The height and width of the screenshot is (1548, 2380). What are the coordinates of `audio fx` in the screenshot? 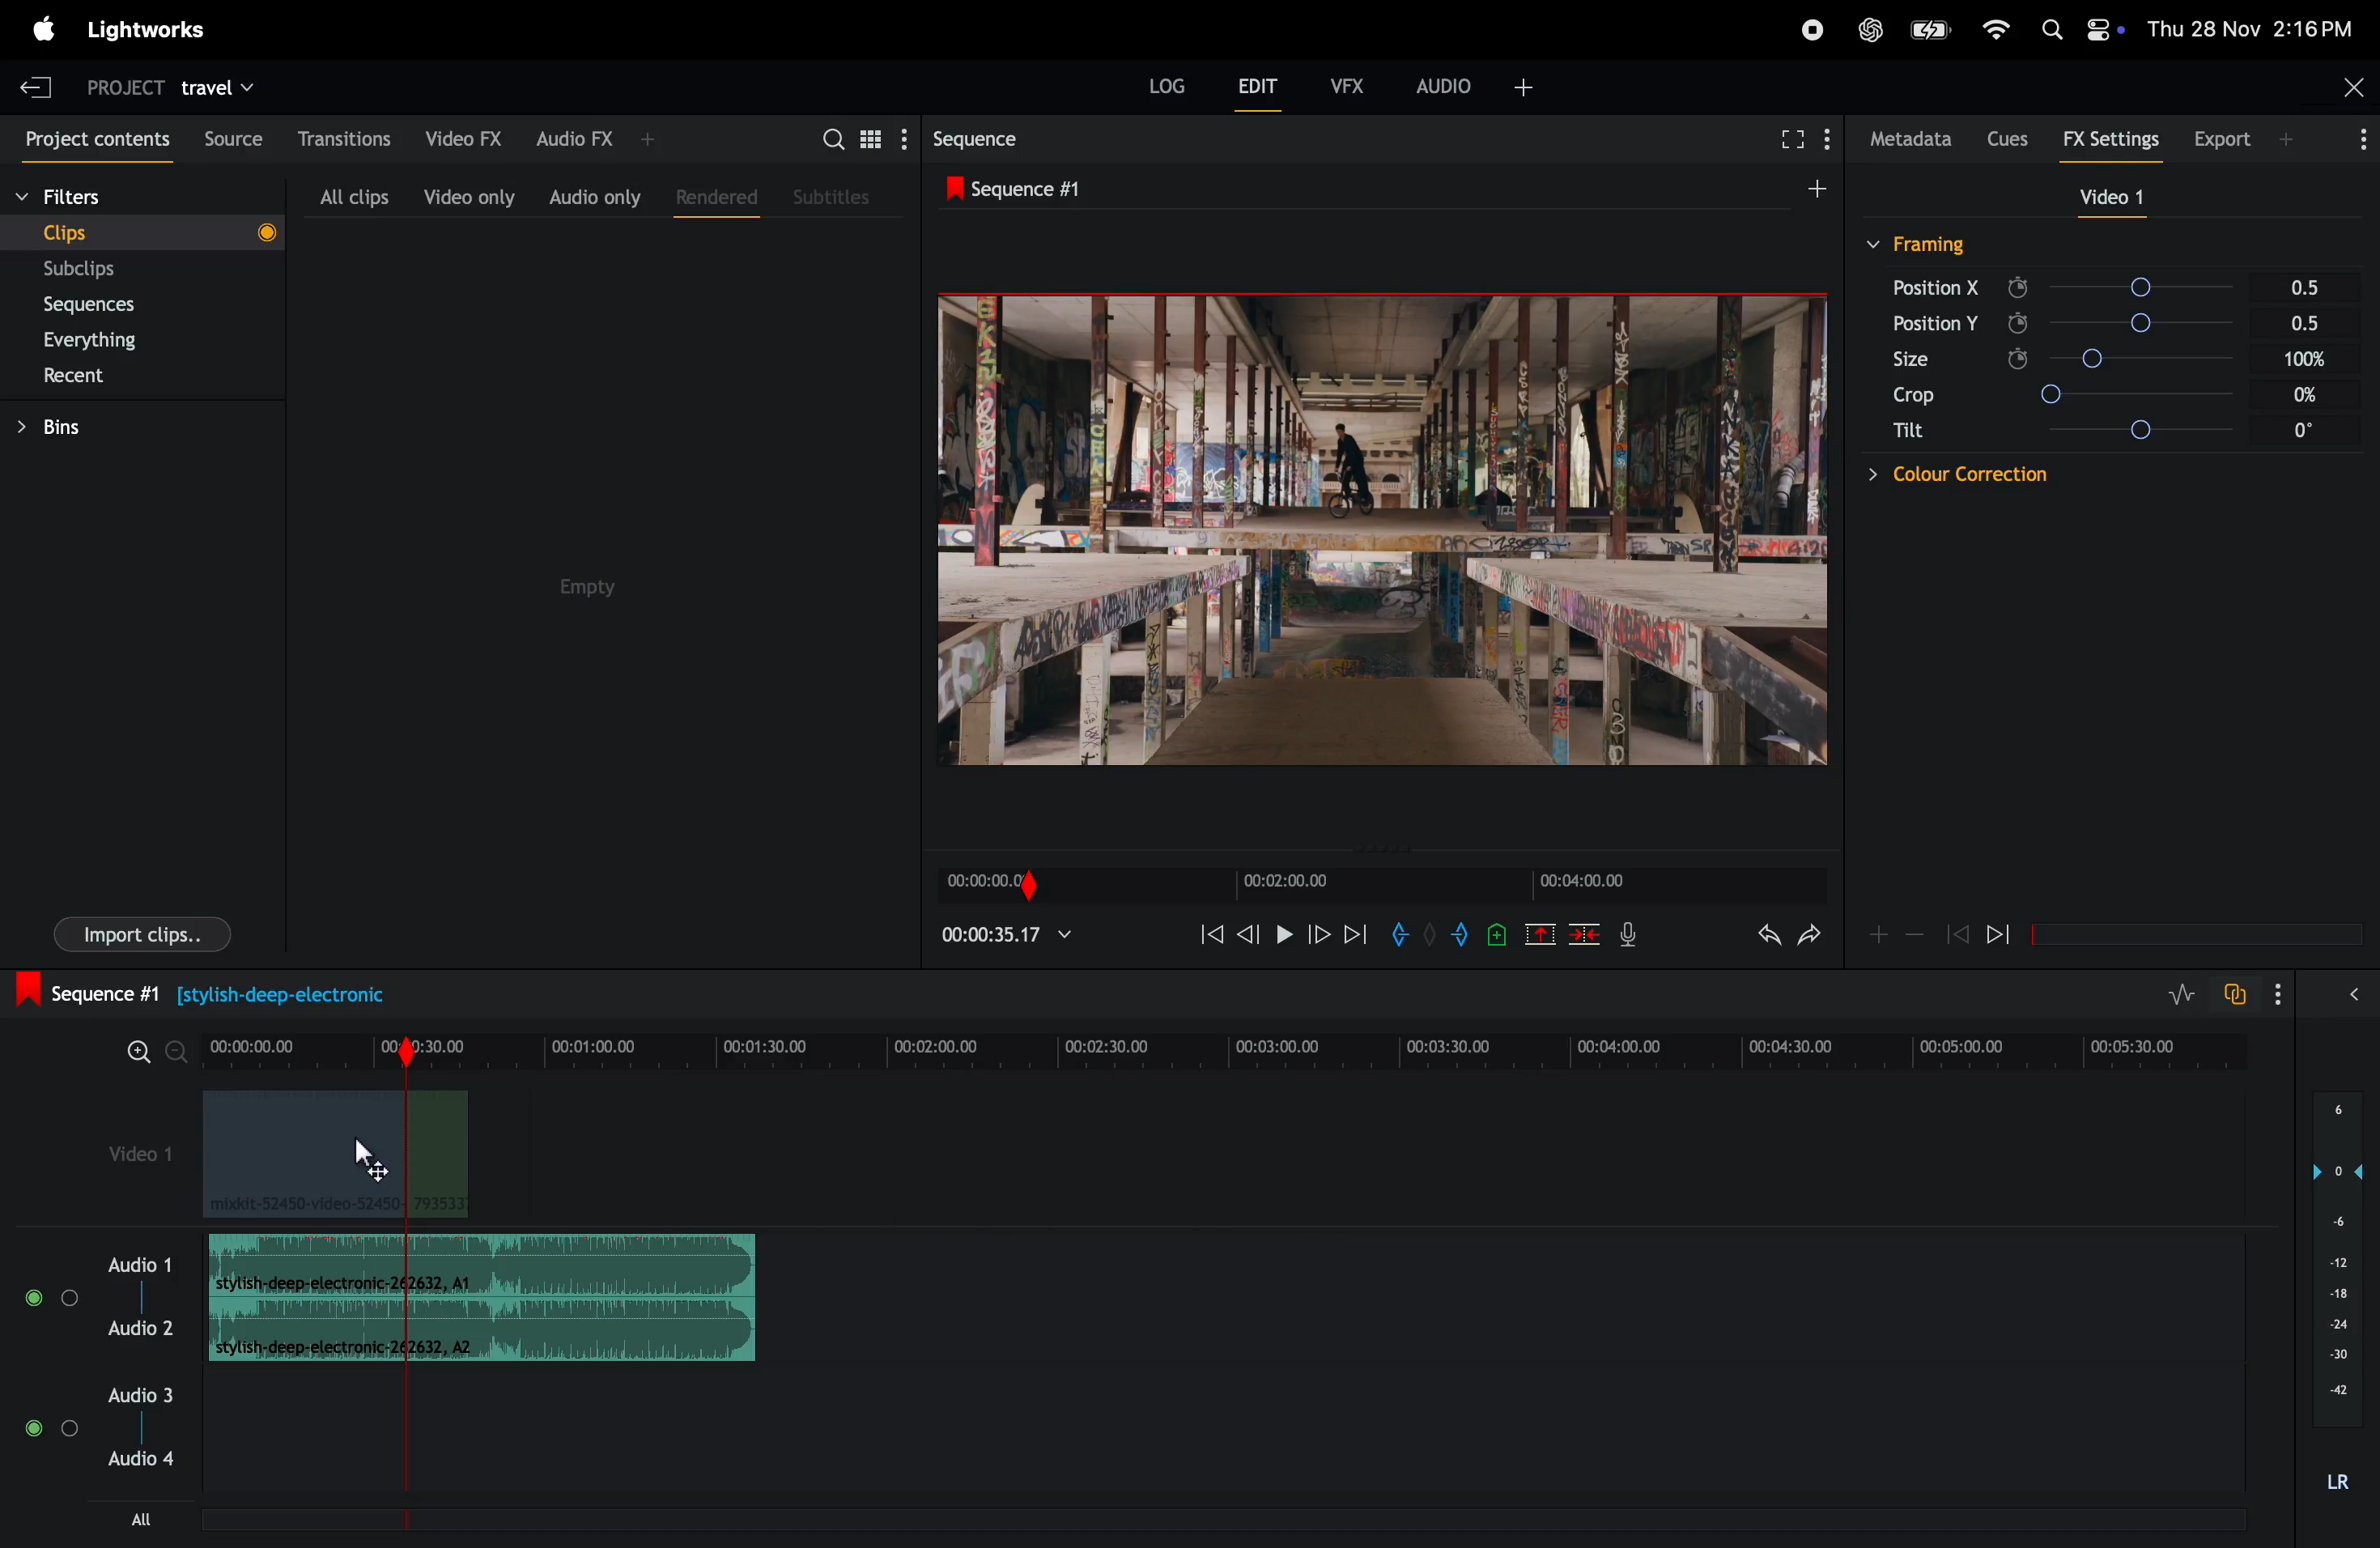 It's located at (594, 136).